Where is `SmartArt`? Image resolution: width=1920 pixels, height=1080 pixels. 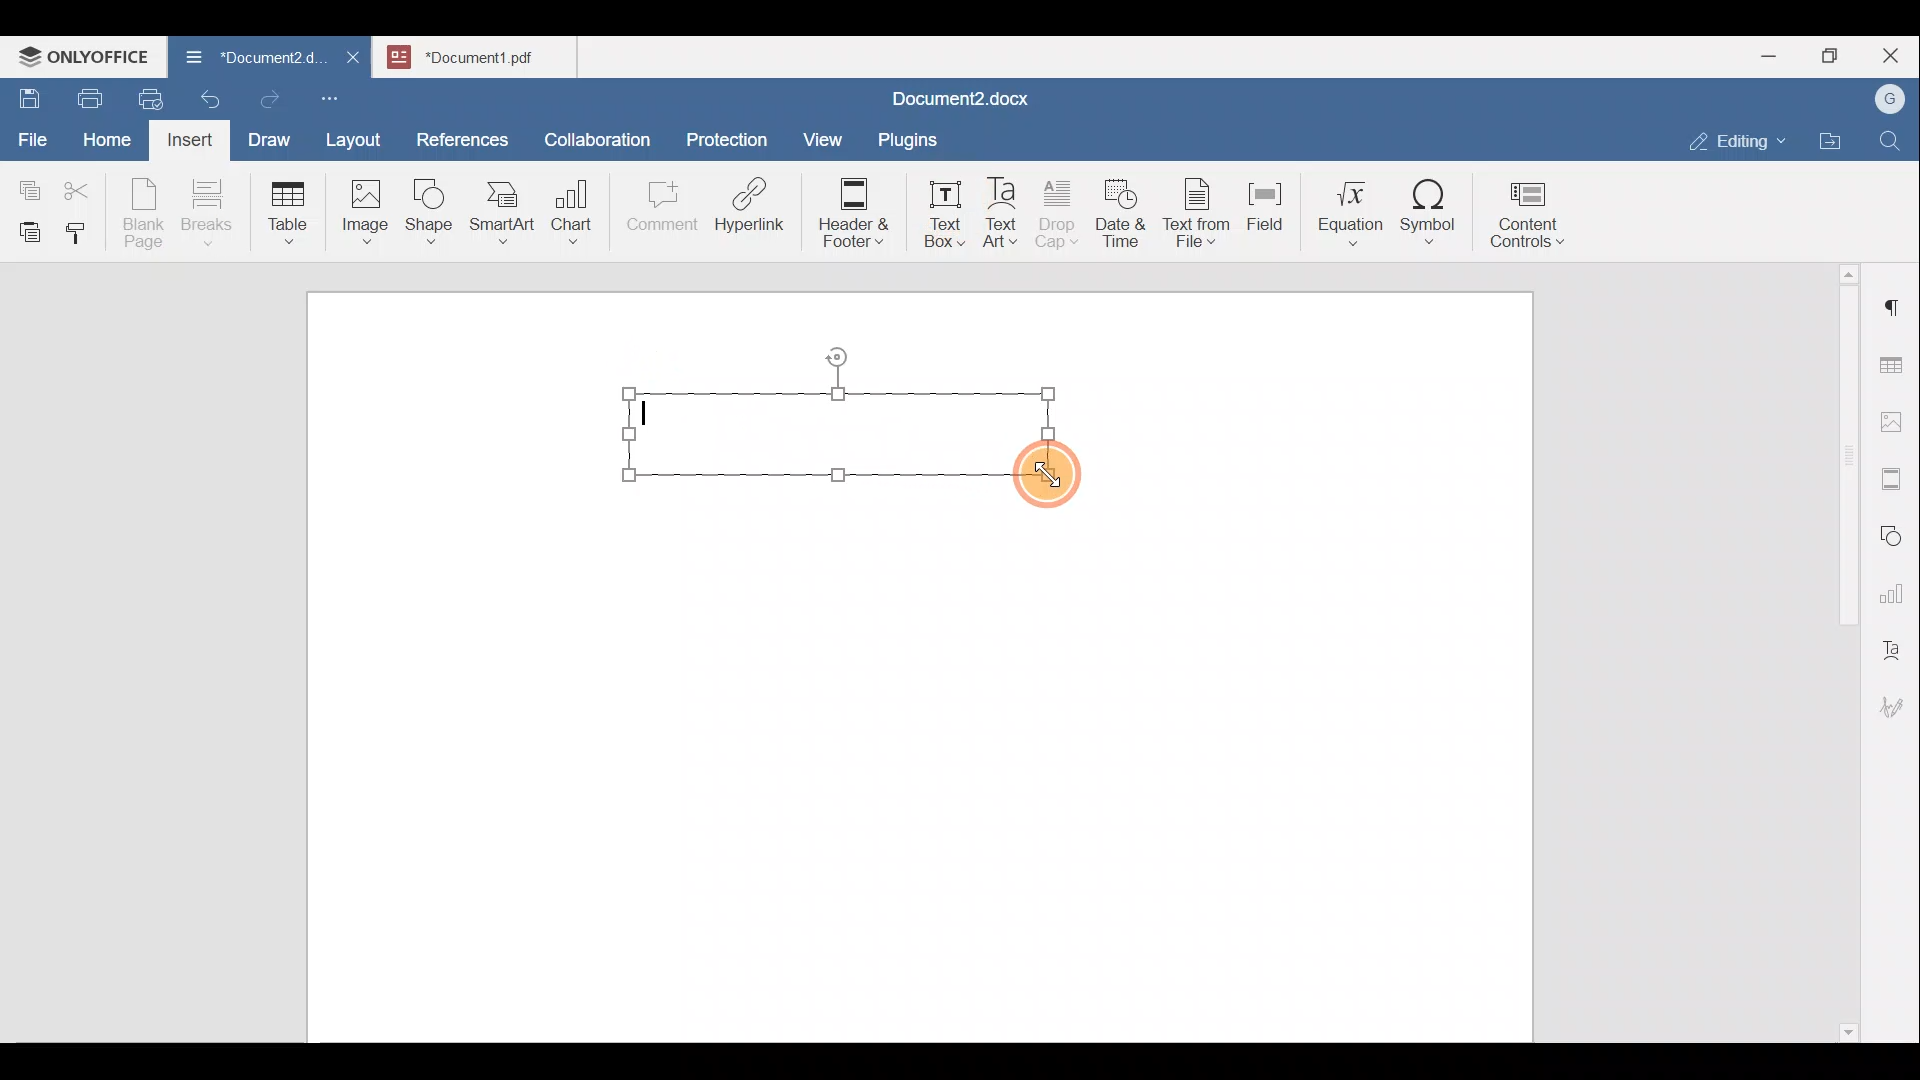 SmartArt is located at coordinates (499, 208).